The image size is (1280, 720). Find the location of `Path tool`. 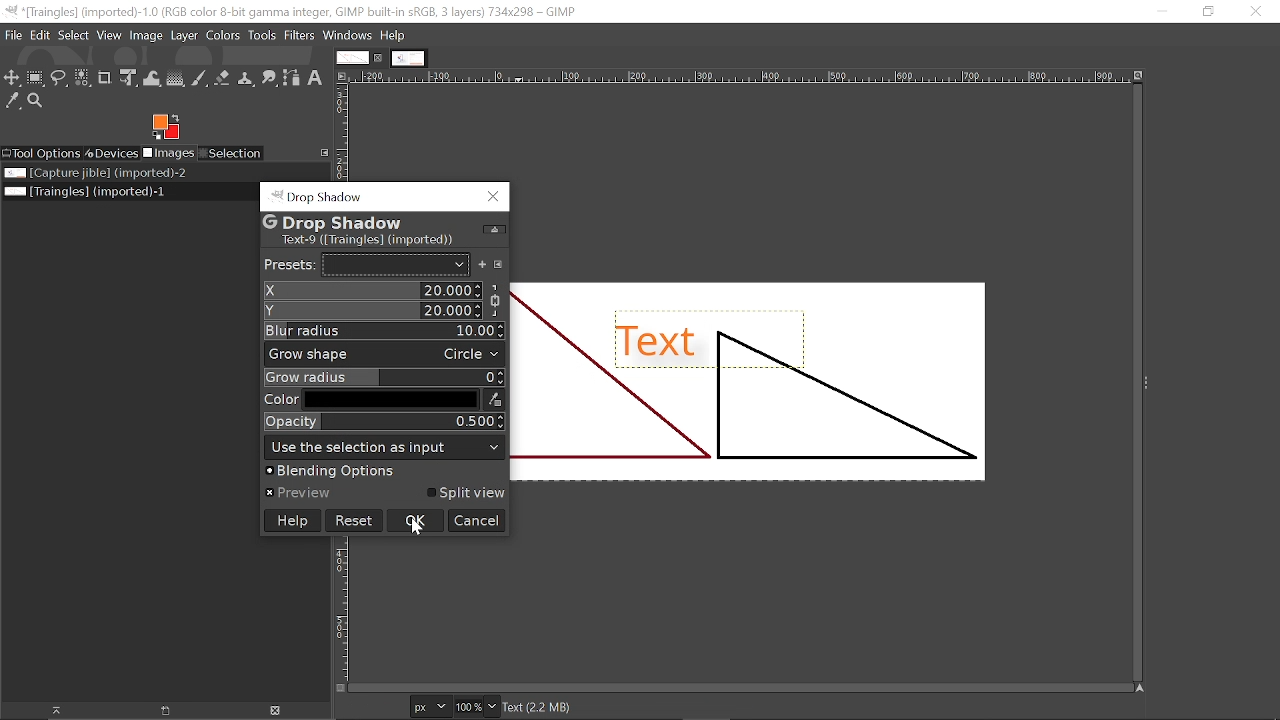

Path tool is located at coordinates (292, 79).